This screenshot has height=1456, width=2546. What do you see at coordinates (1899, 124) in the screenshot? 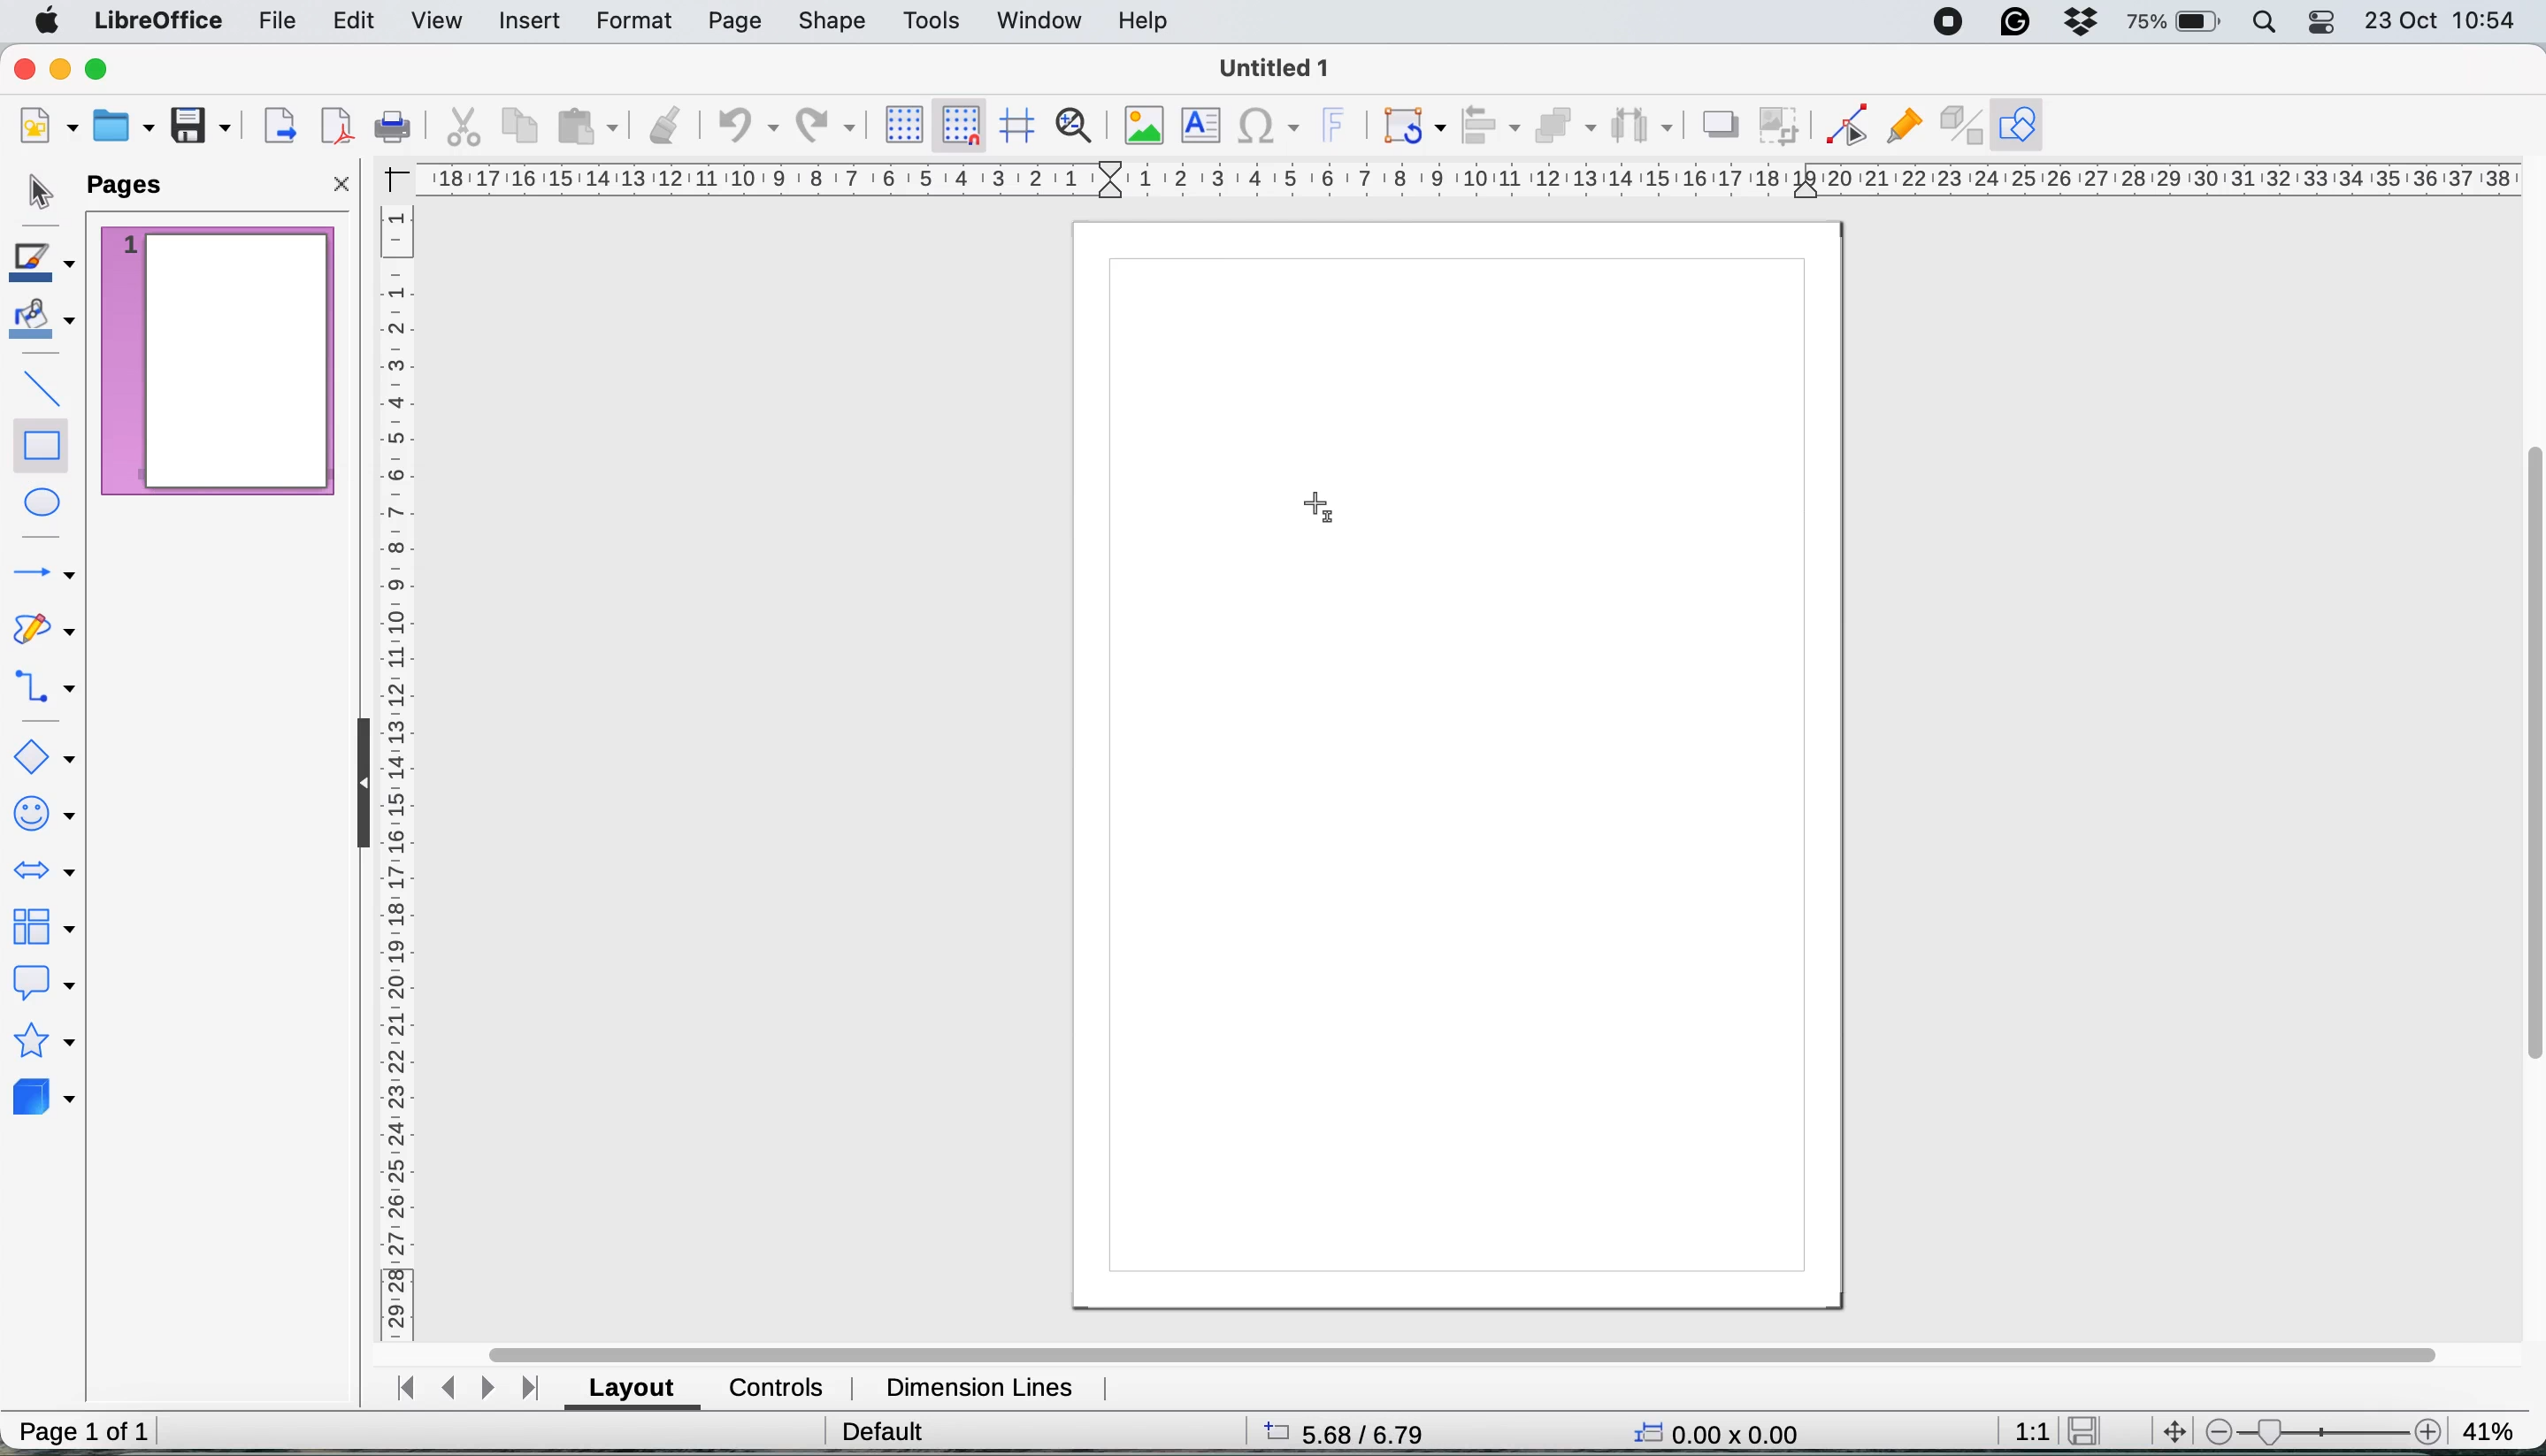
I see `show gluepoint functions` at bounding box center [1899, 124].